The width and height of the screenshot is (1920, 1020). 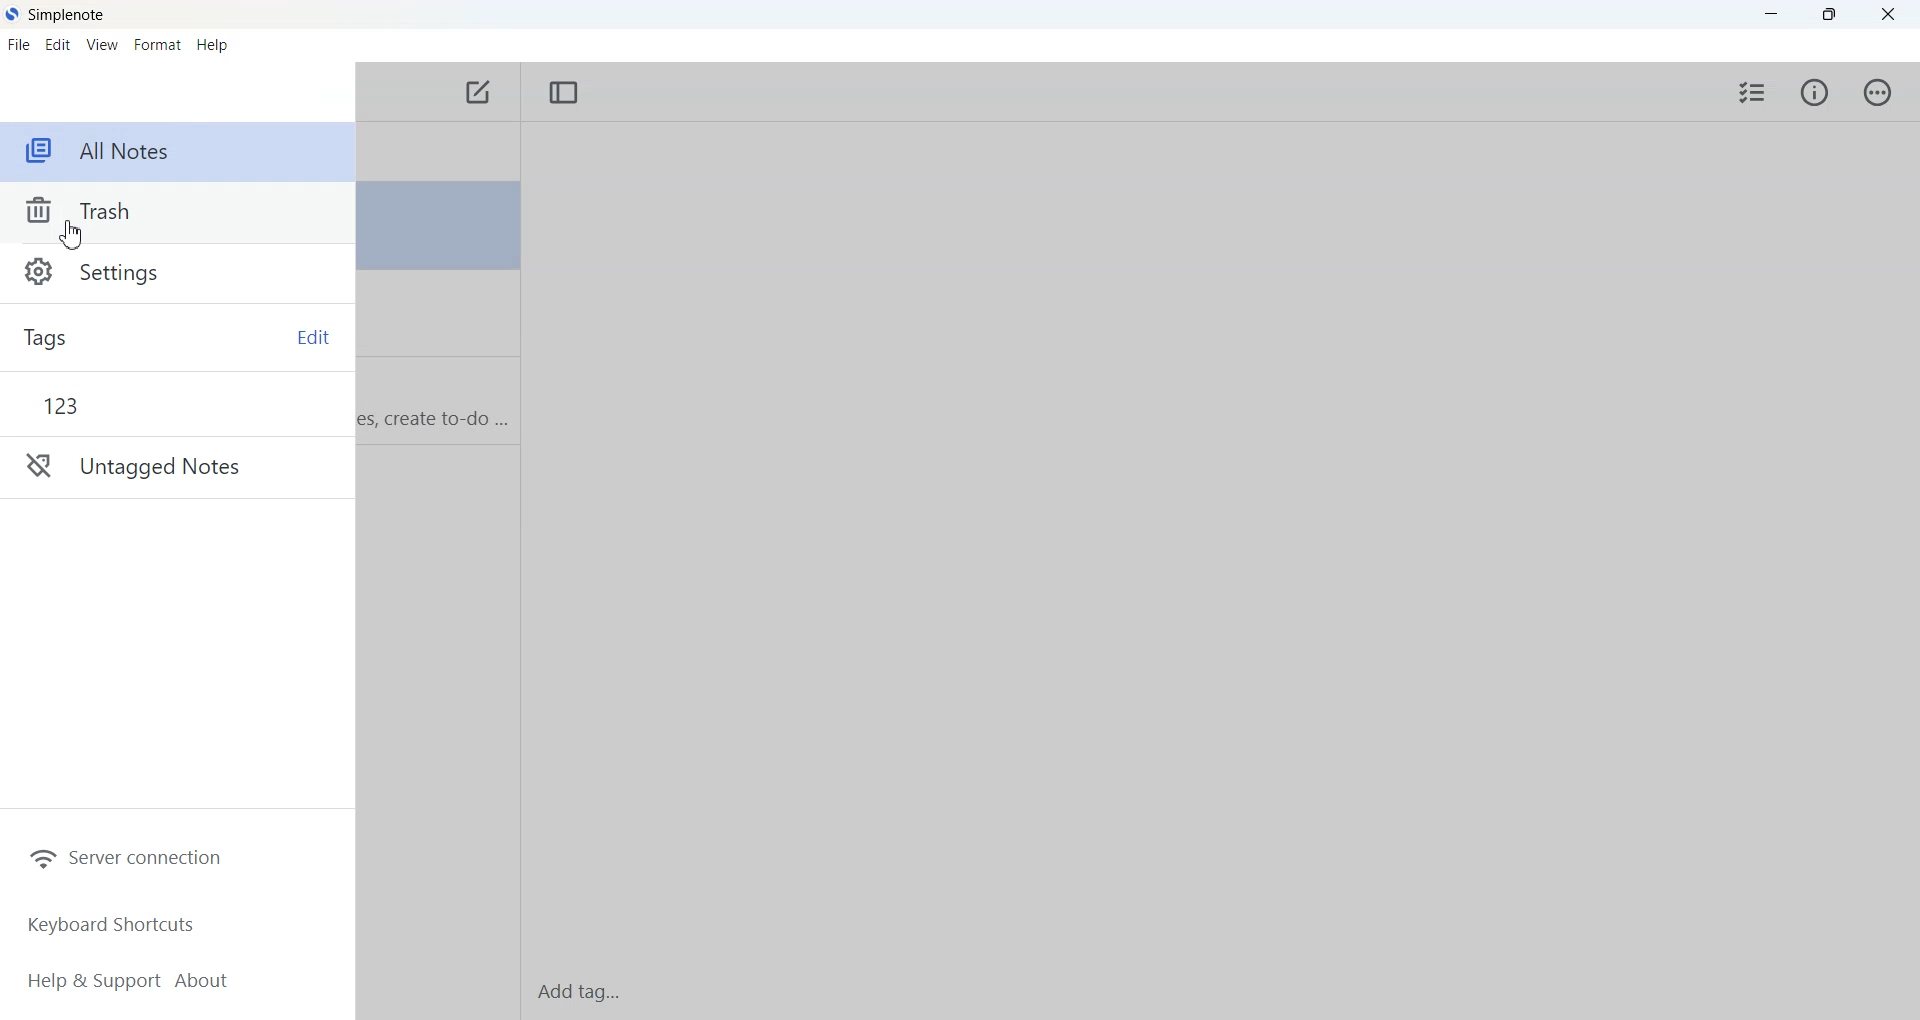 I want to click on Toggle Focus Mode, so click(x=563, y=94).